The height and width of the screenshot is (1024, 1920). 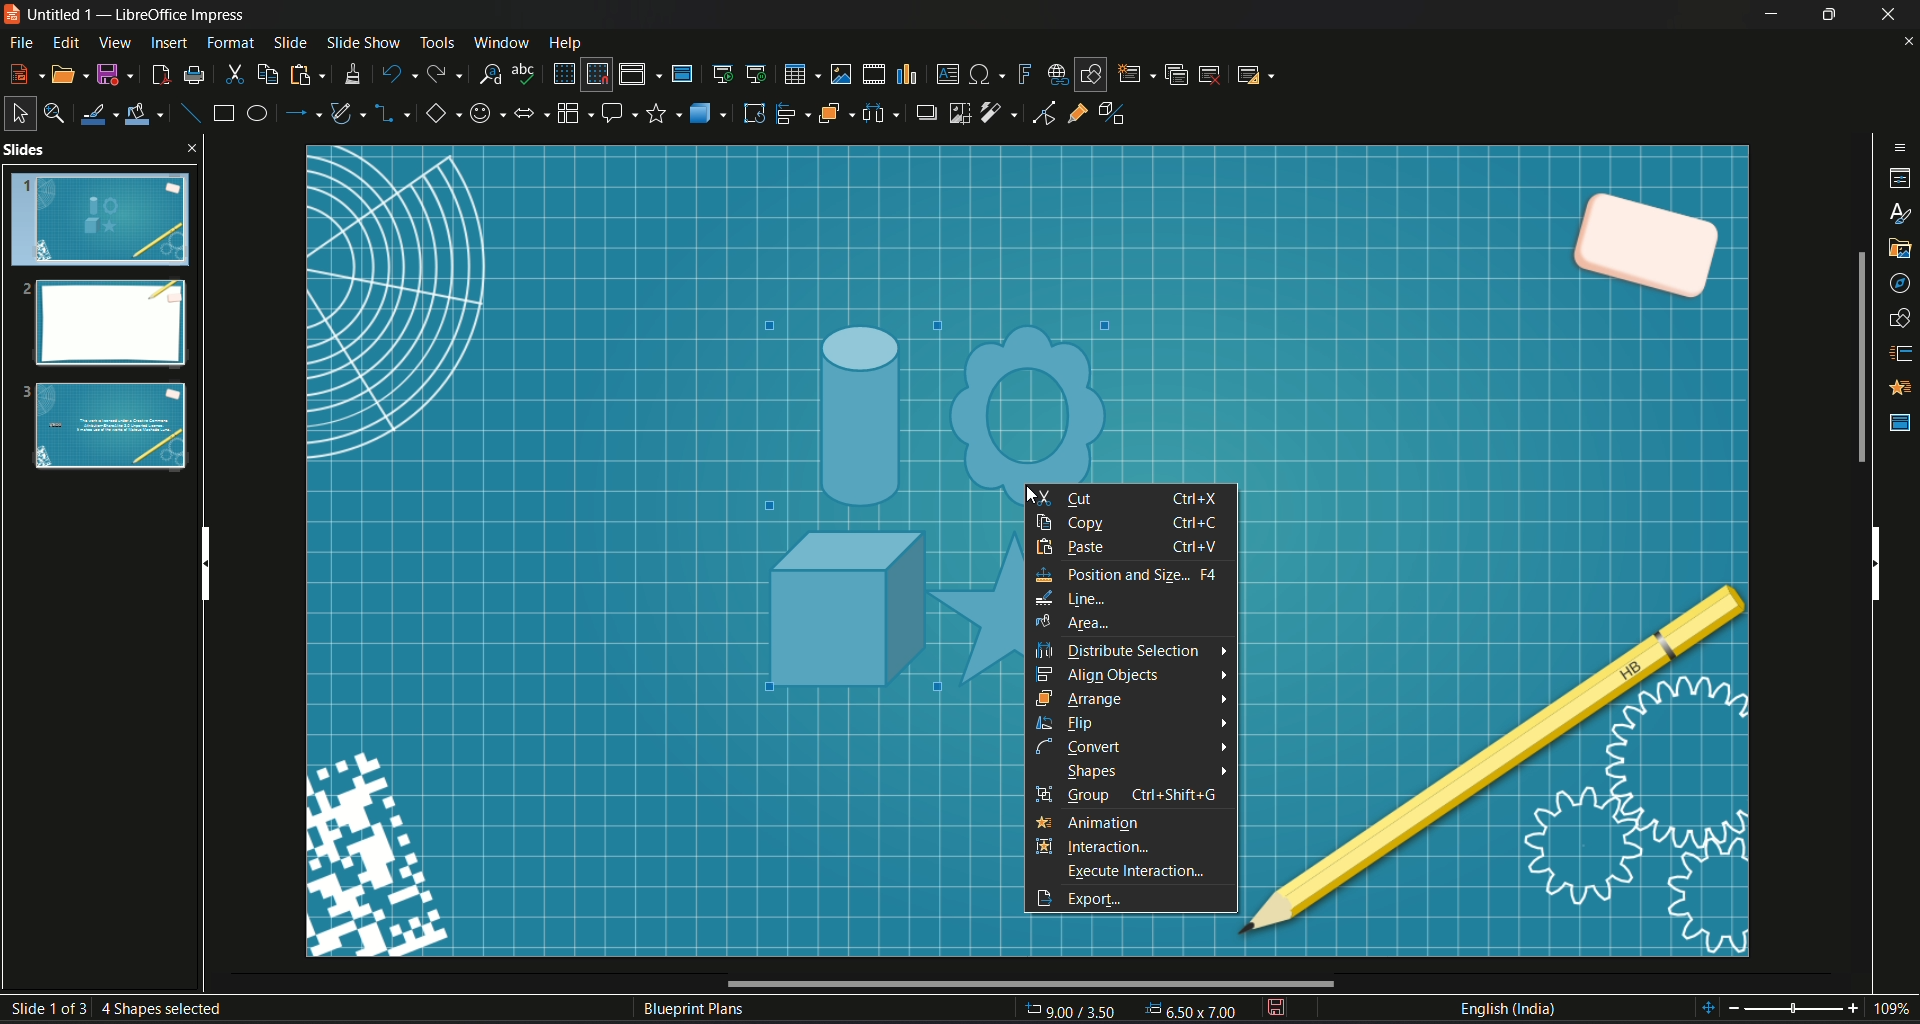 I want to click on flowchart, so click(x=573, y=113).